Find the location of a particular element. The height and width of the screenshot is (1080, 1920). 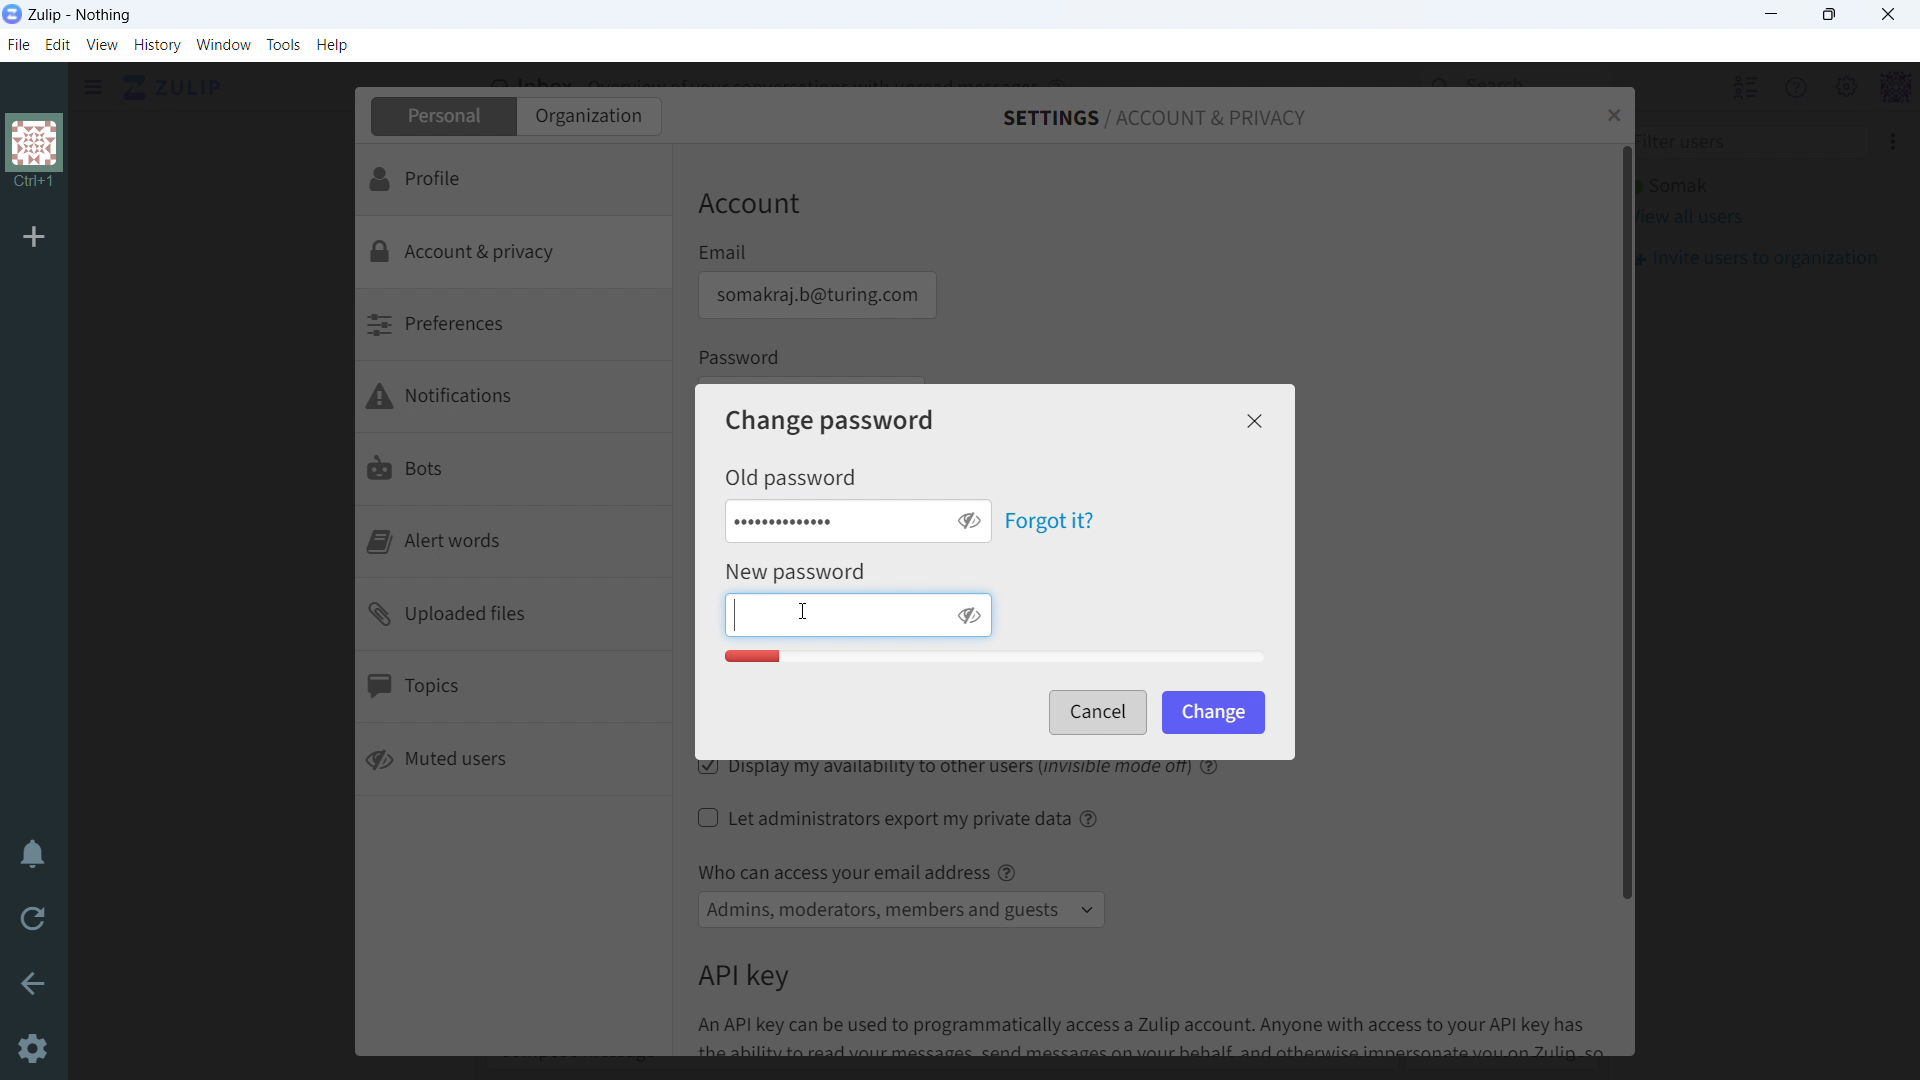

view is located at coordinates (103, 44).